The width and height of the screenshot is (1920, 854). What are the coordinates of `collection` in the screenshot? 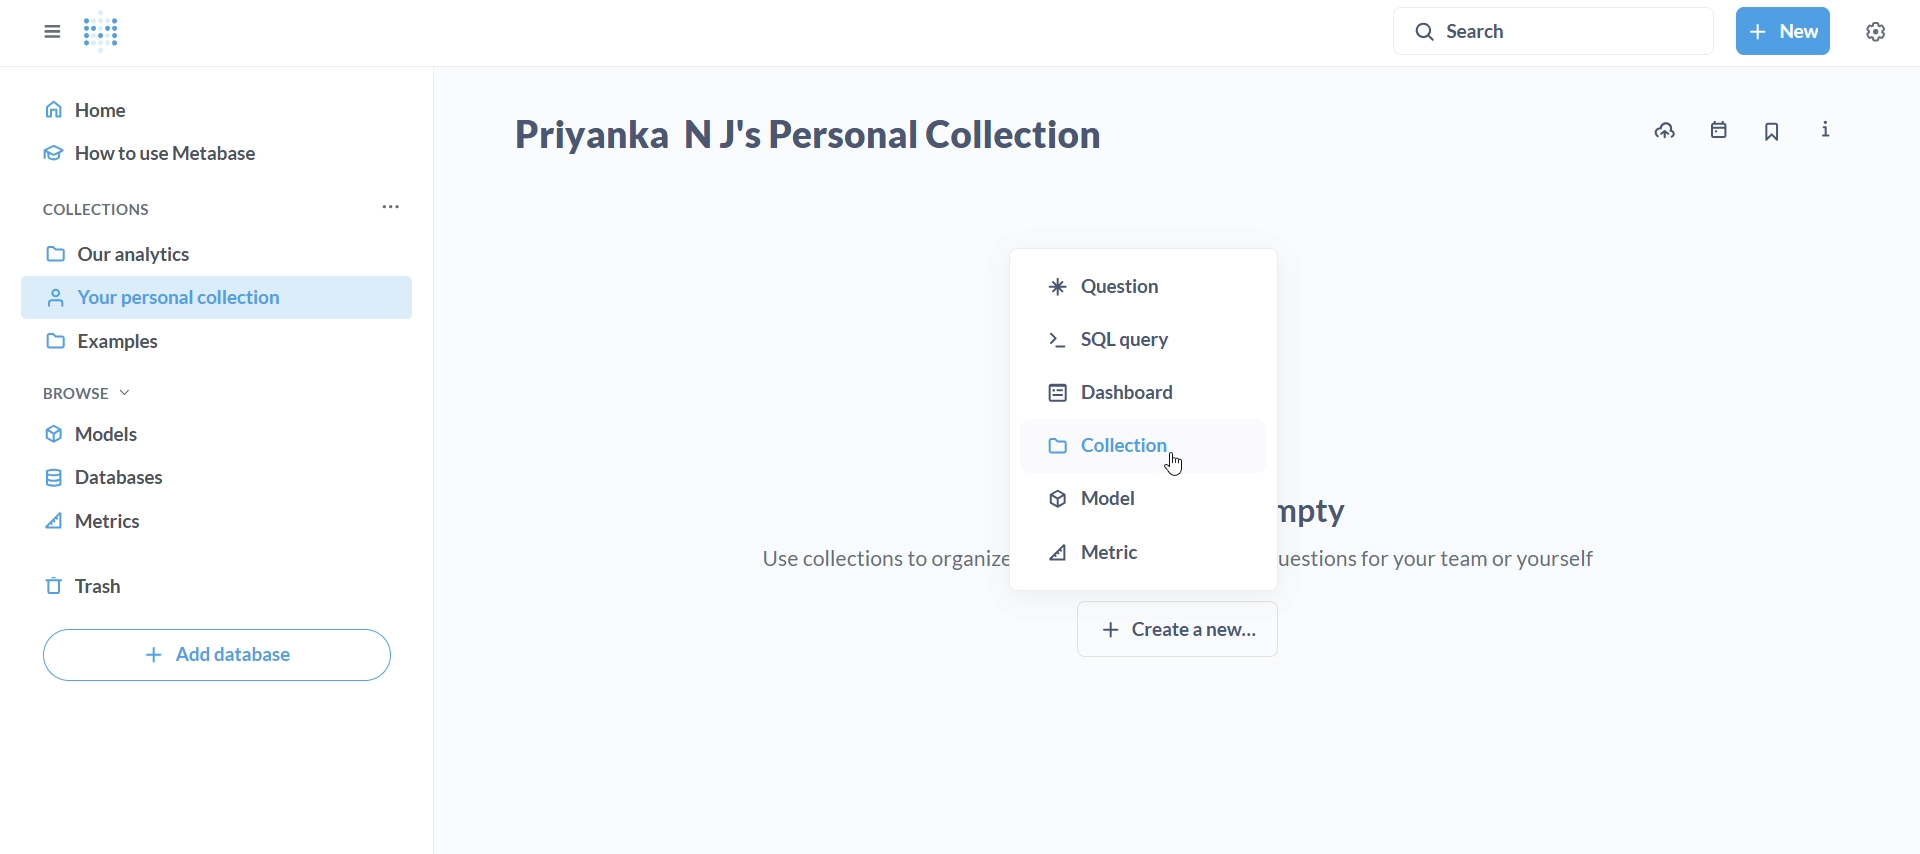 It's located at (1143, 440).